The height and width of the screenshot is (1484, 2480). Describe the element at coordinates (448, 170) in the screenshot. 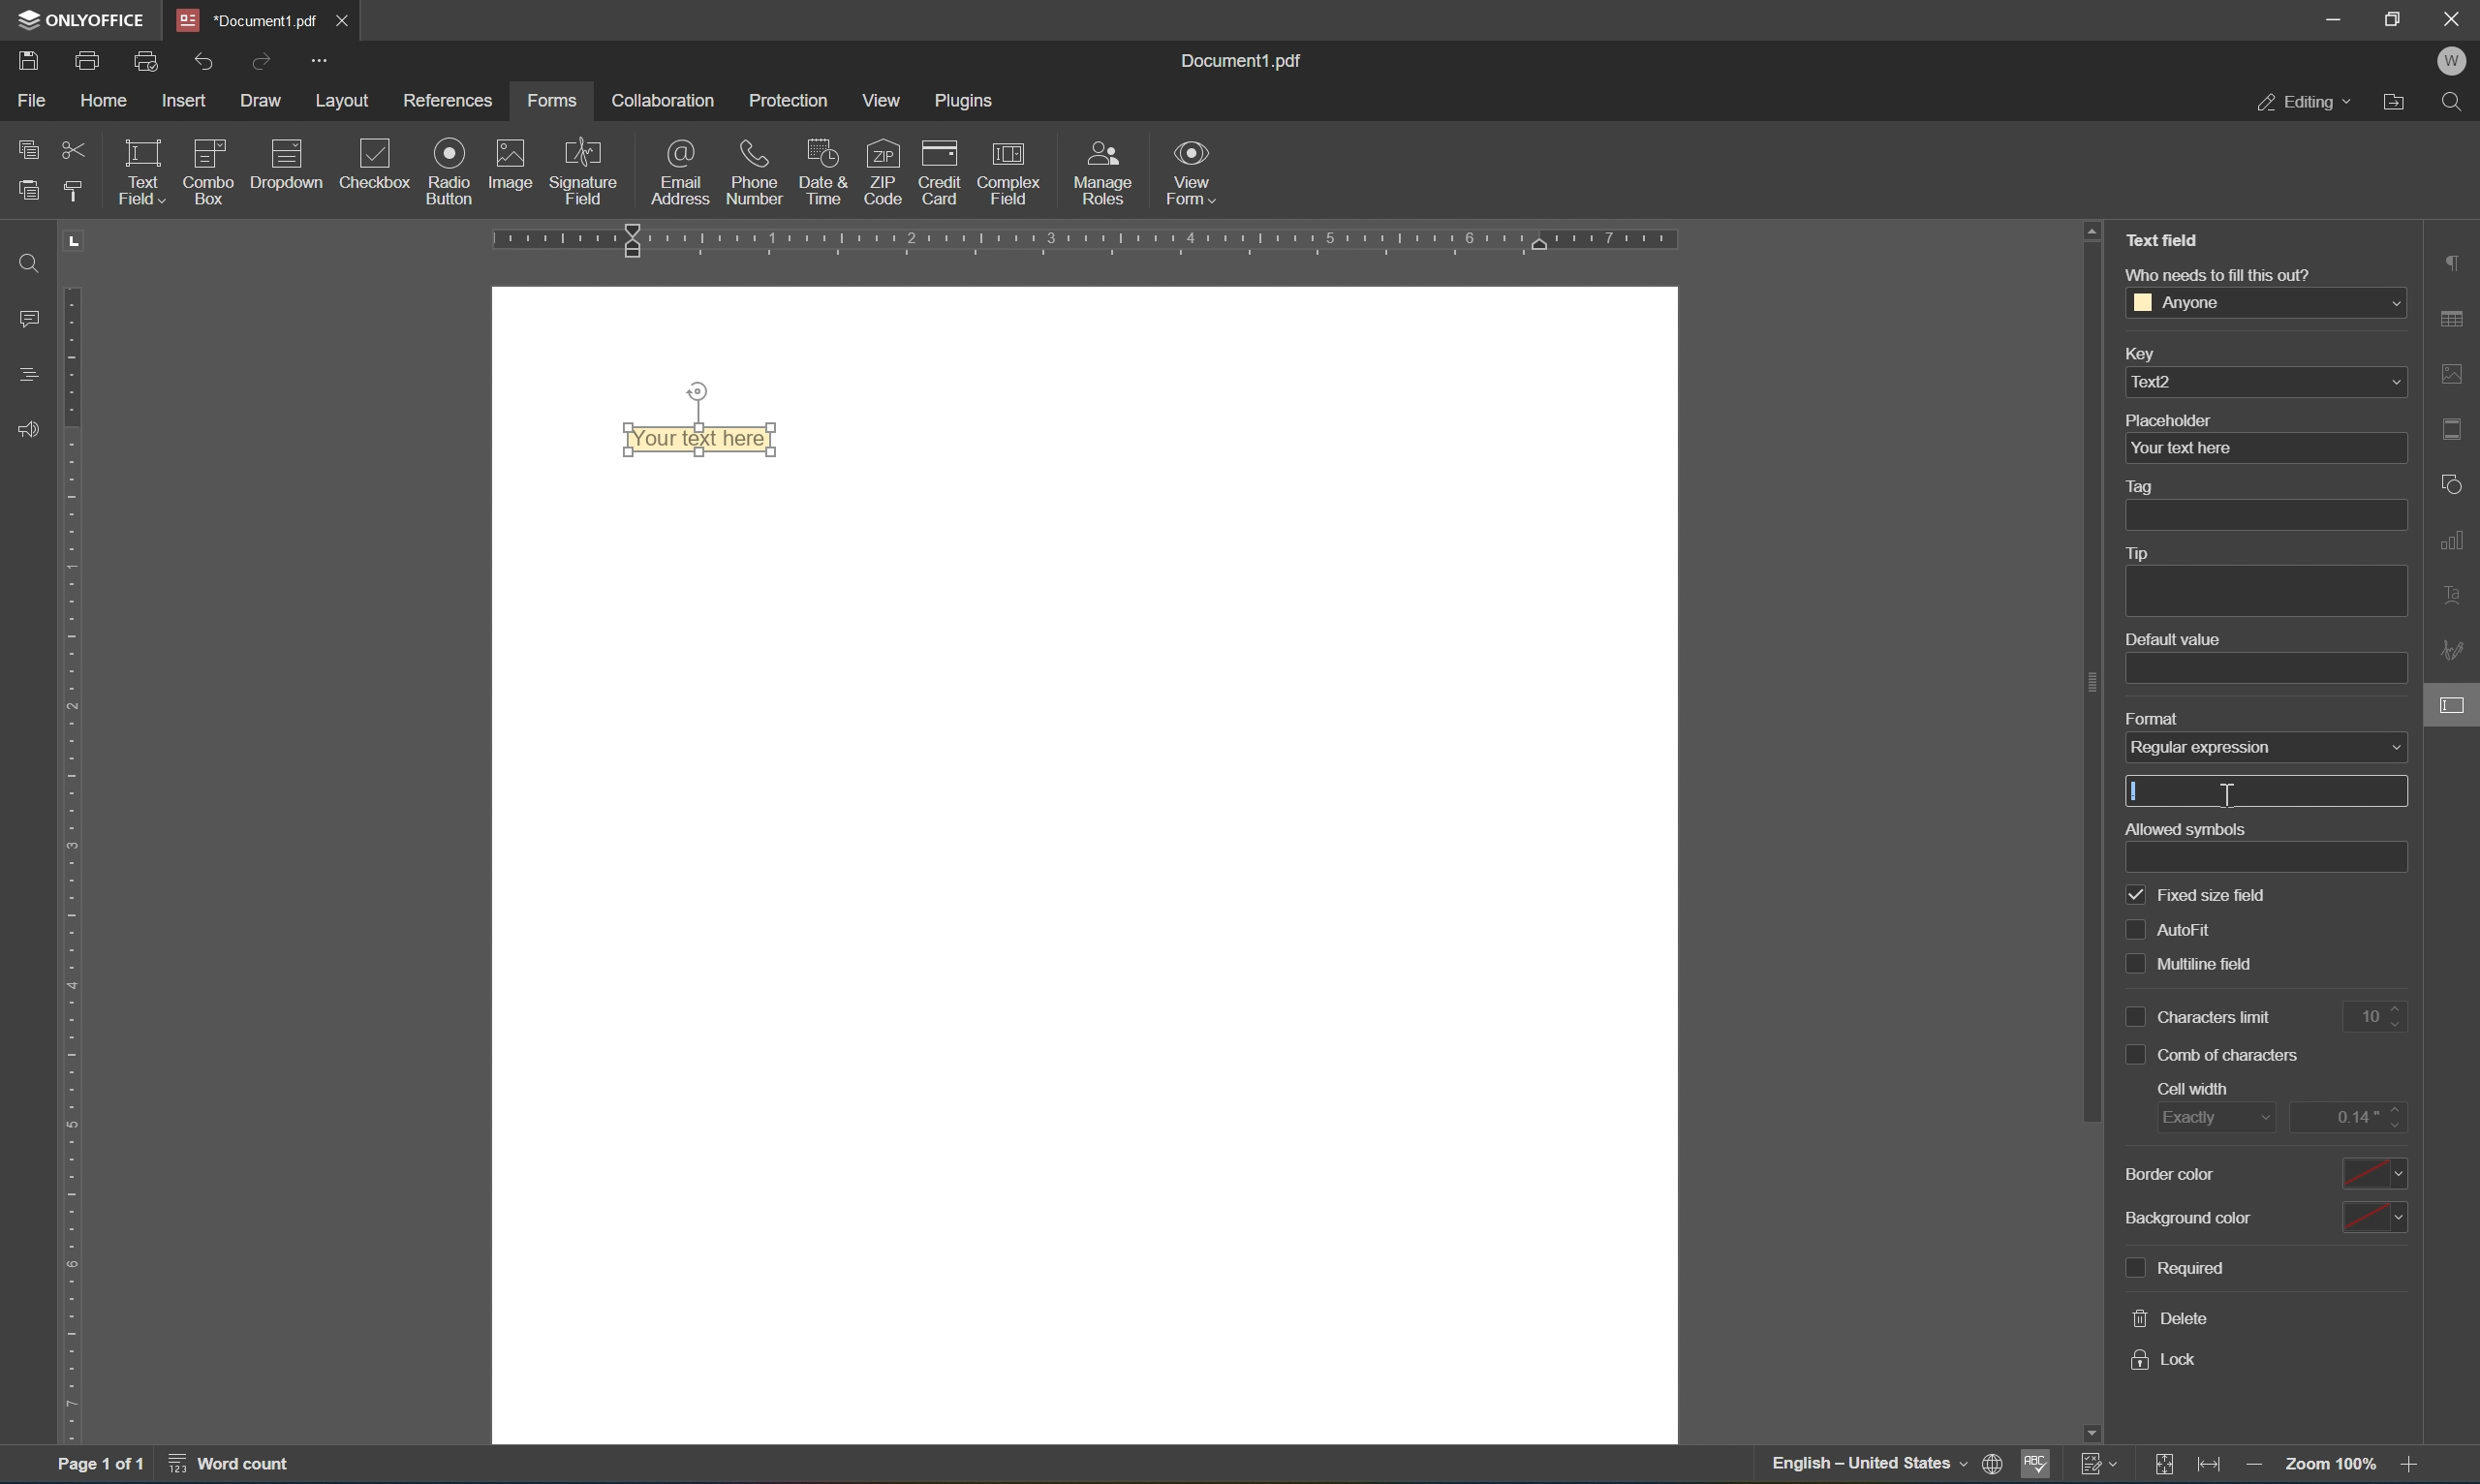

I see `radio button` at that location.